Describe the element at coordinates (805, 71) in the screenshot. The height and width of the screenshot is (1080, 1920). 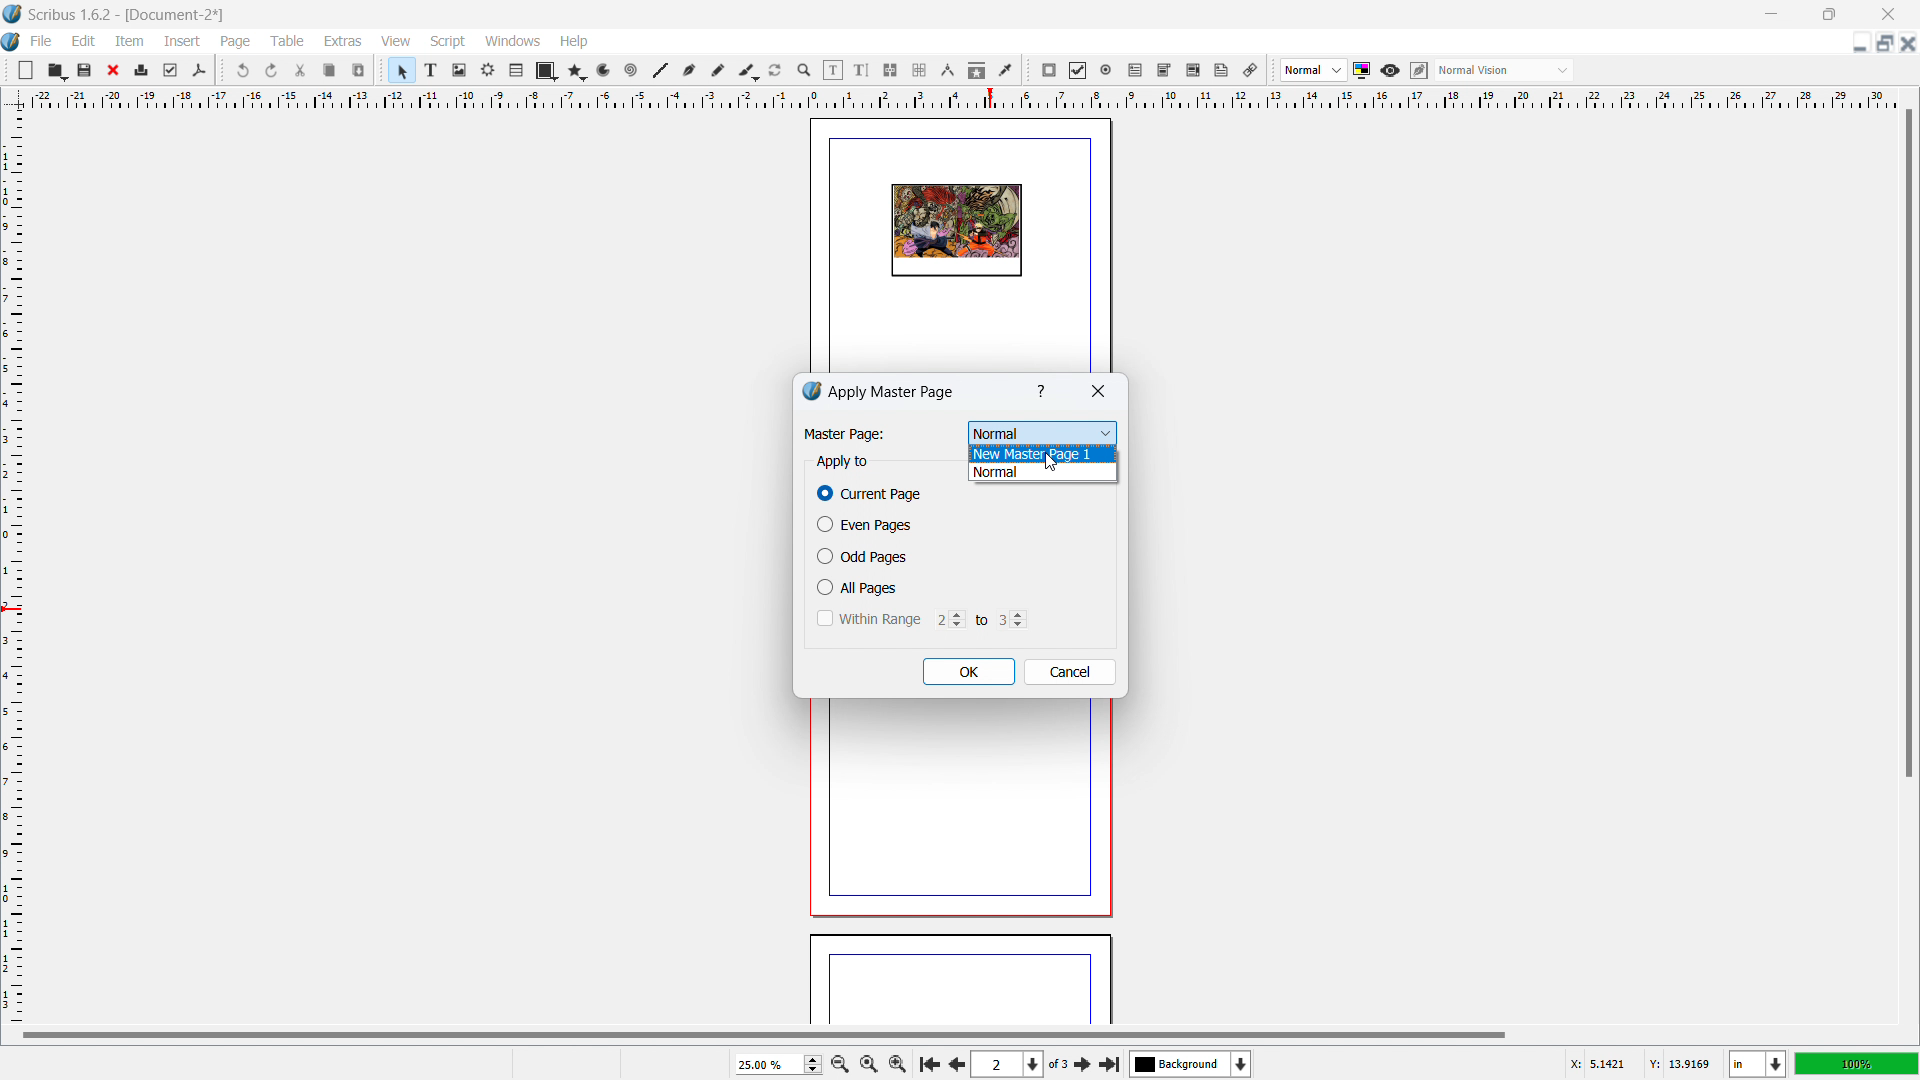
I see `zoom in/out` at that location.